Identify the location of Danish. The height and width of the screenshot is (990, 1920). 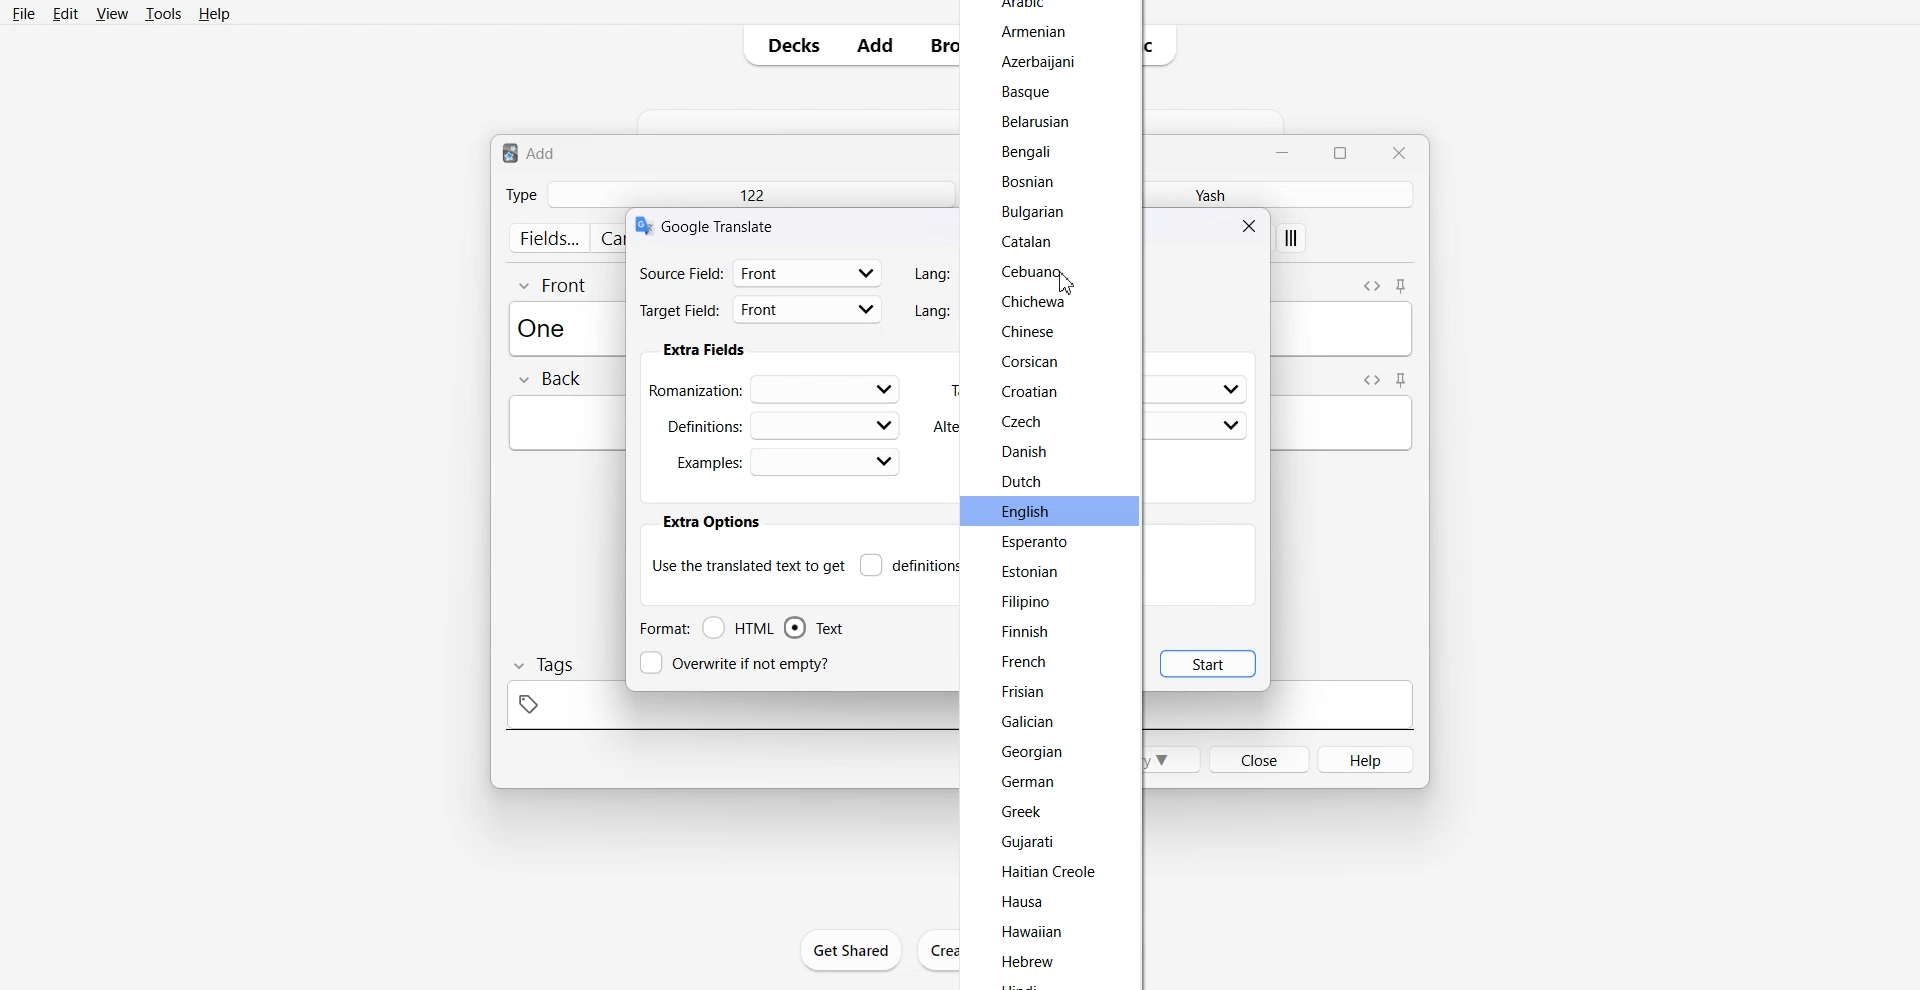
(1022, 451).